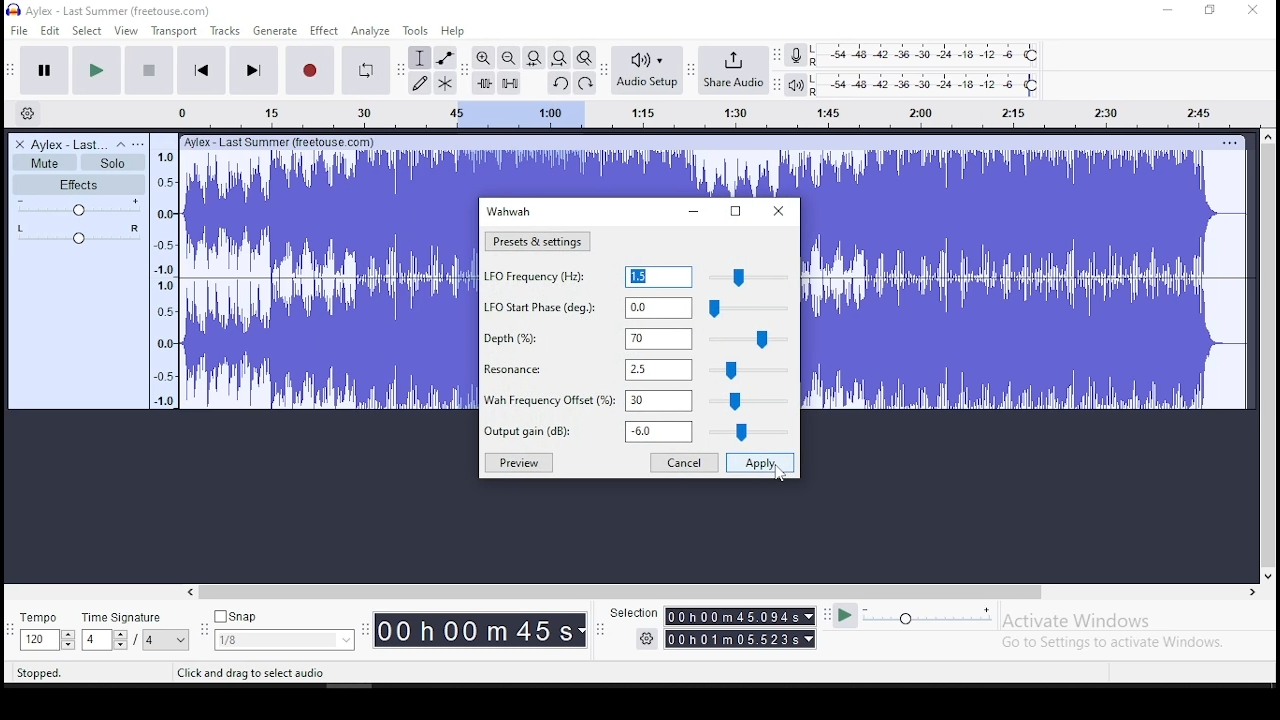 The height and width of the screenshot is (720, 1280). I want to click on help, so click(452, 31).